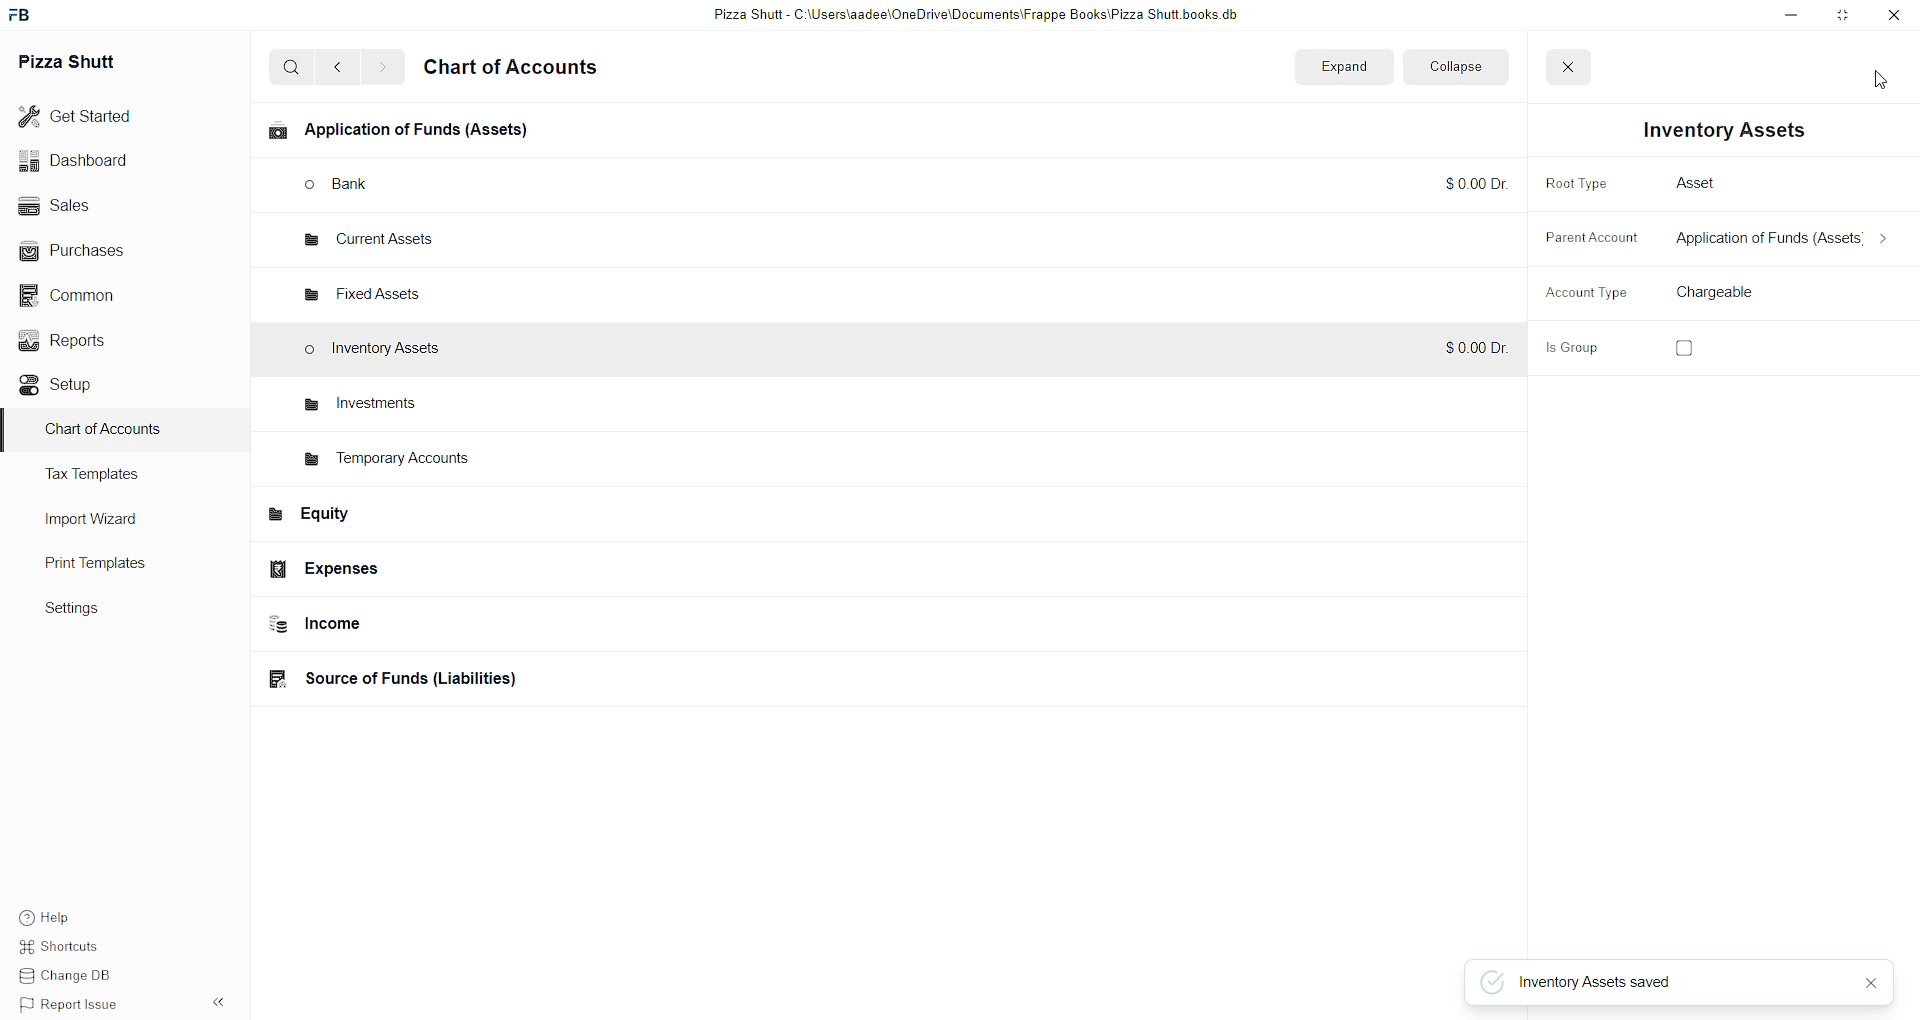  Describe the element at coordinates (381, 351) in the screenshot. I see `Inventory Assets` at that location.